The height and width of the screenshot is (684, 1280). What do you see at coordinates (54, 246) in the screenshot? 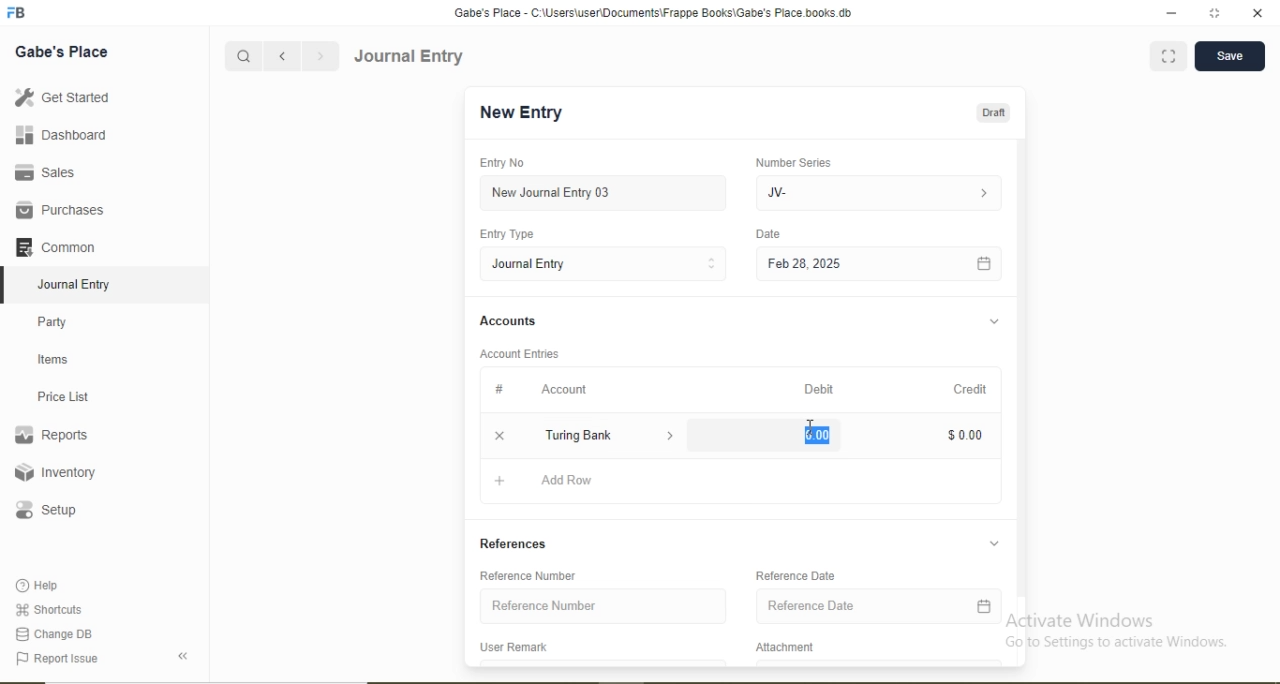
I see `Common` at bounding box center [54, 246].